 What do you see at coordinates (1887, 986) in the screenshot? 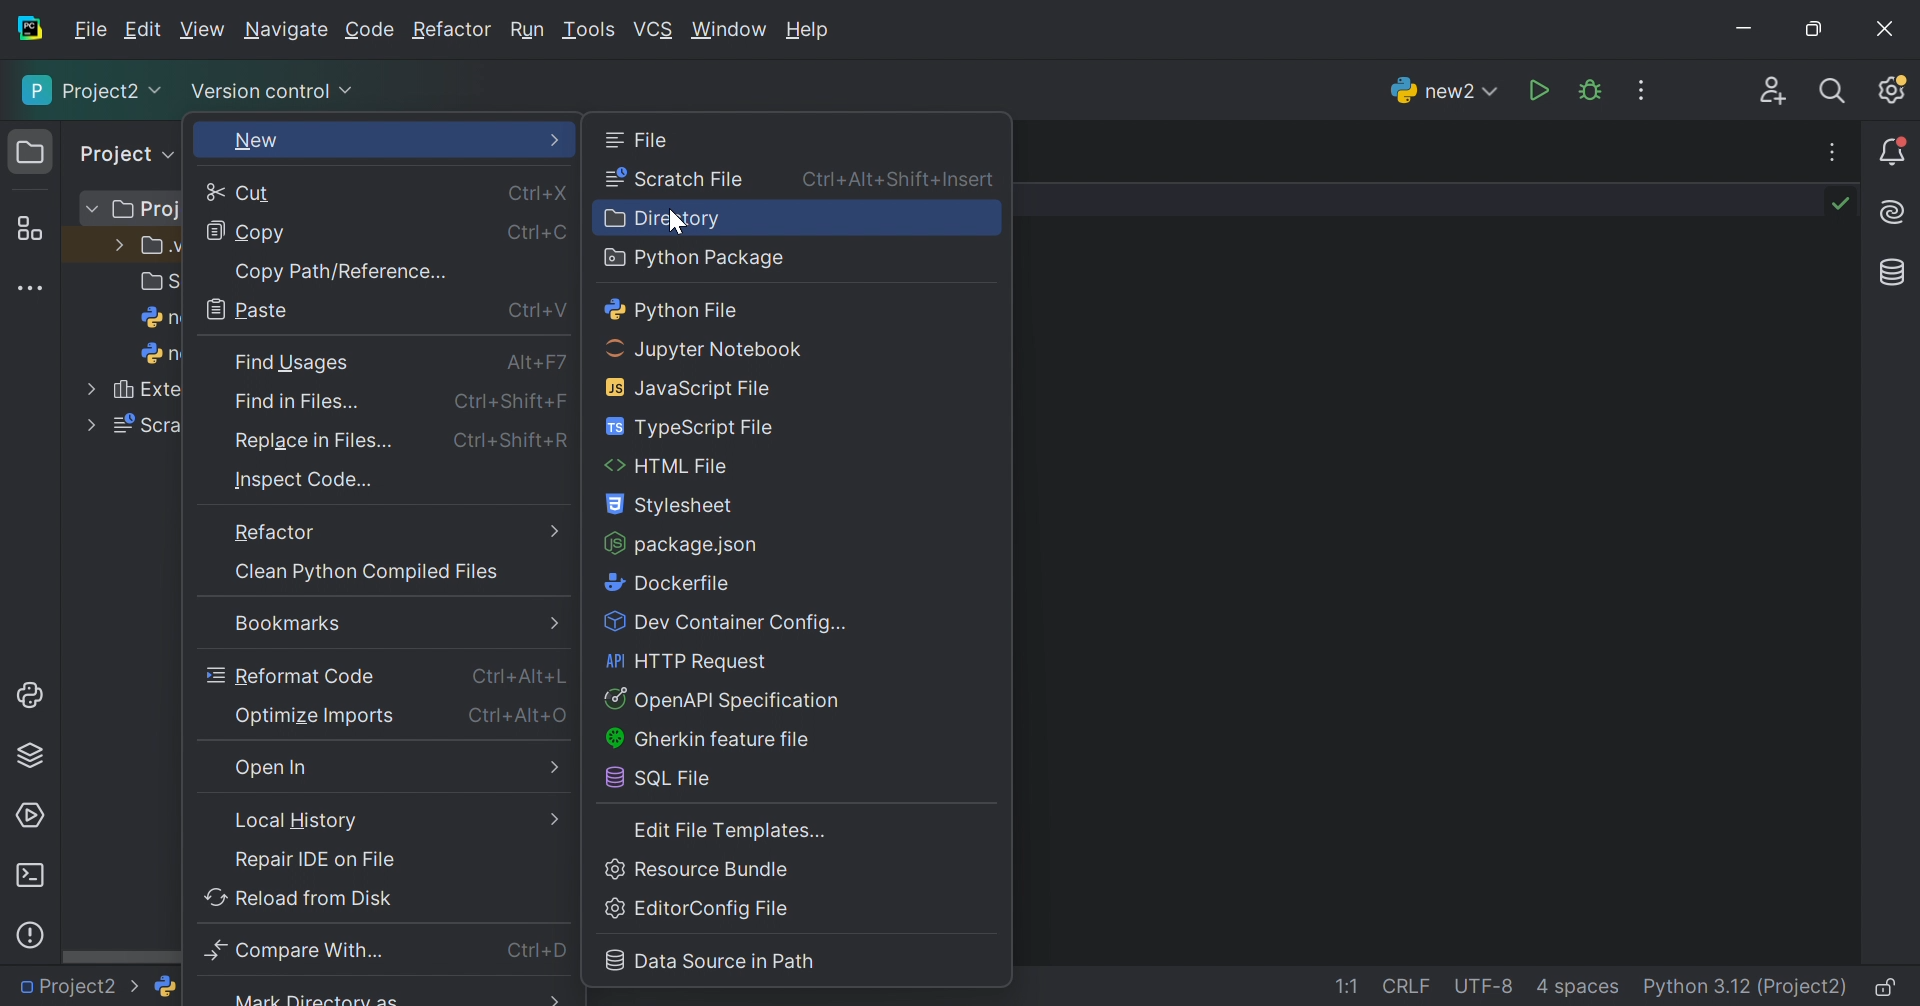
I see `Make file read-only` at bounding box center [1887, 986].